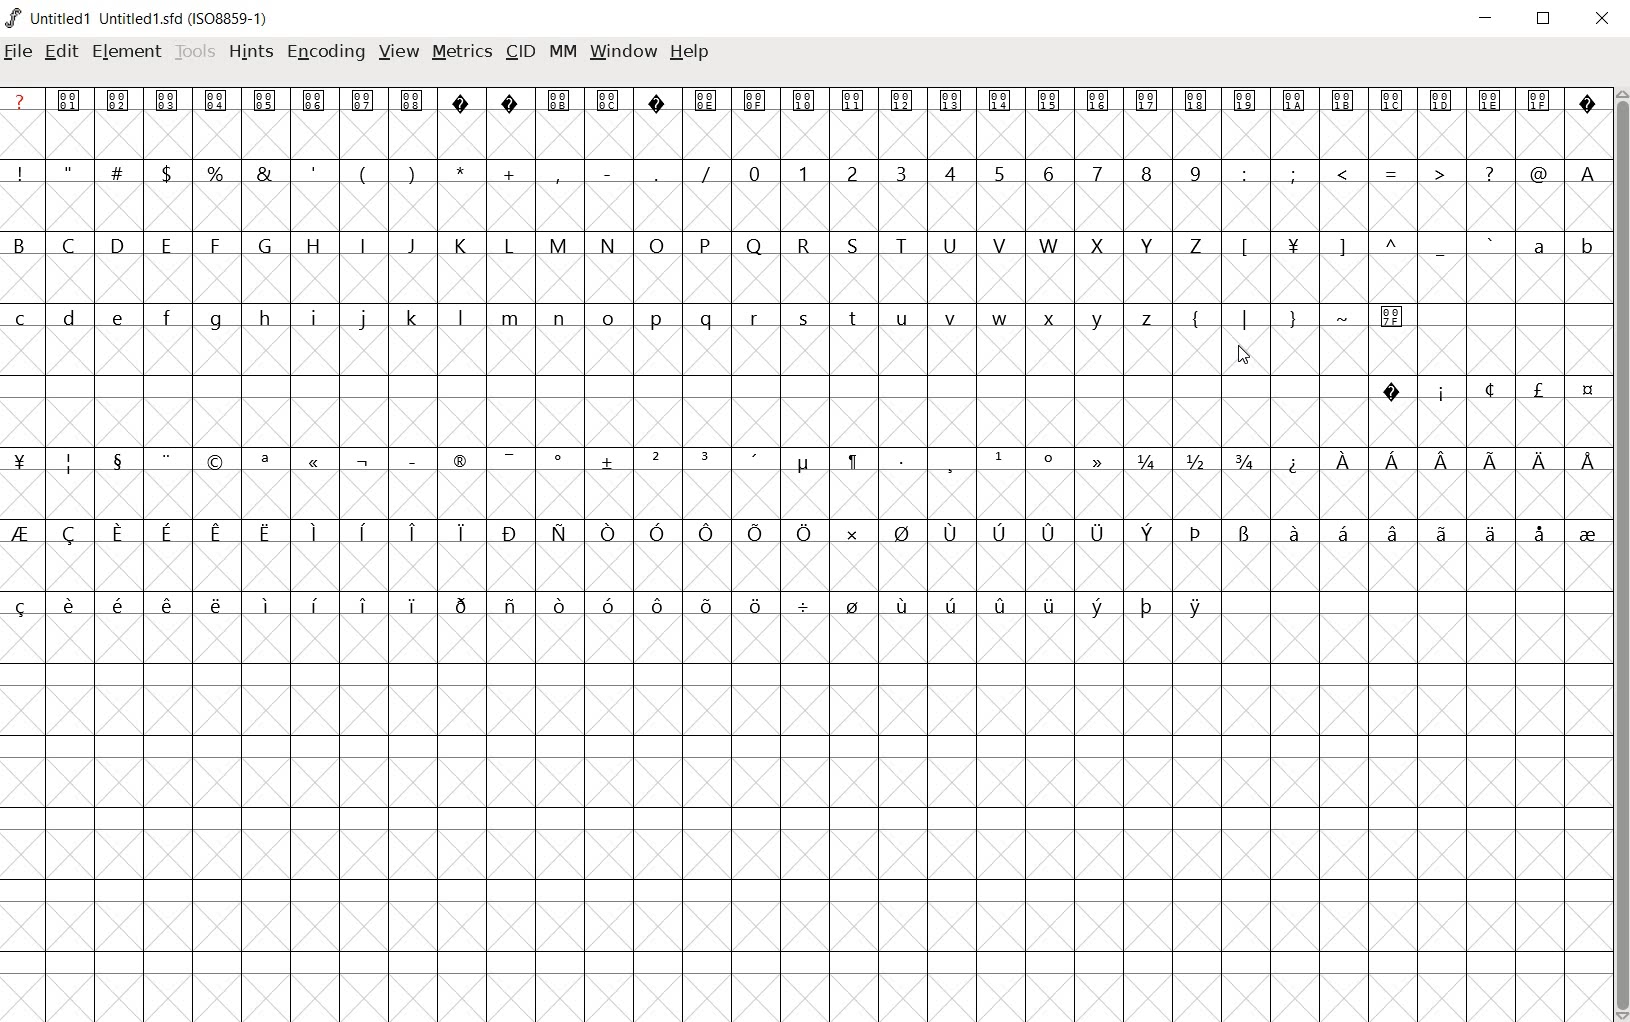 This screenshot has height=1022, width=1630. Describe the element at coordinates (804, 137) in the screenshot. I see `empty cells` at that location.